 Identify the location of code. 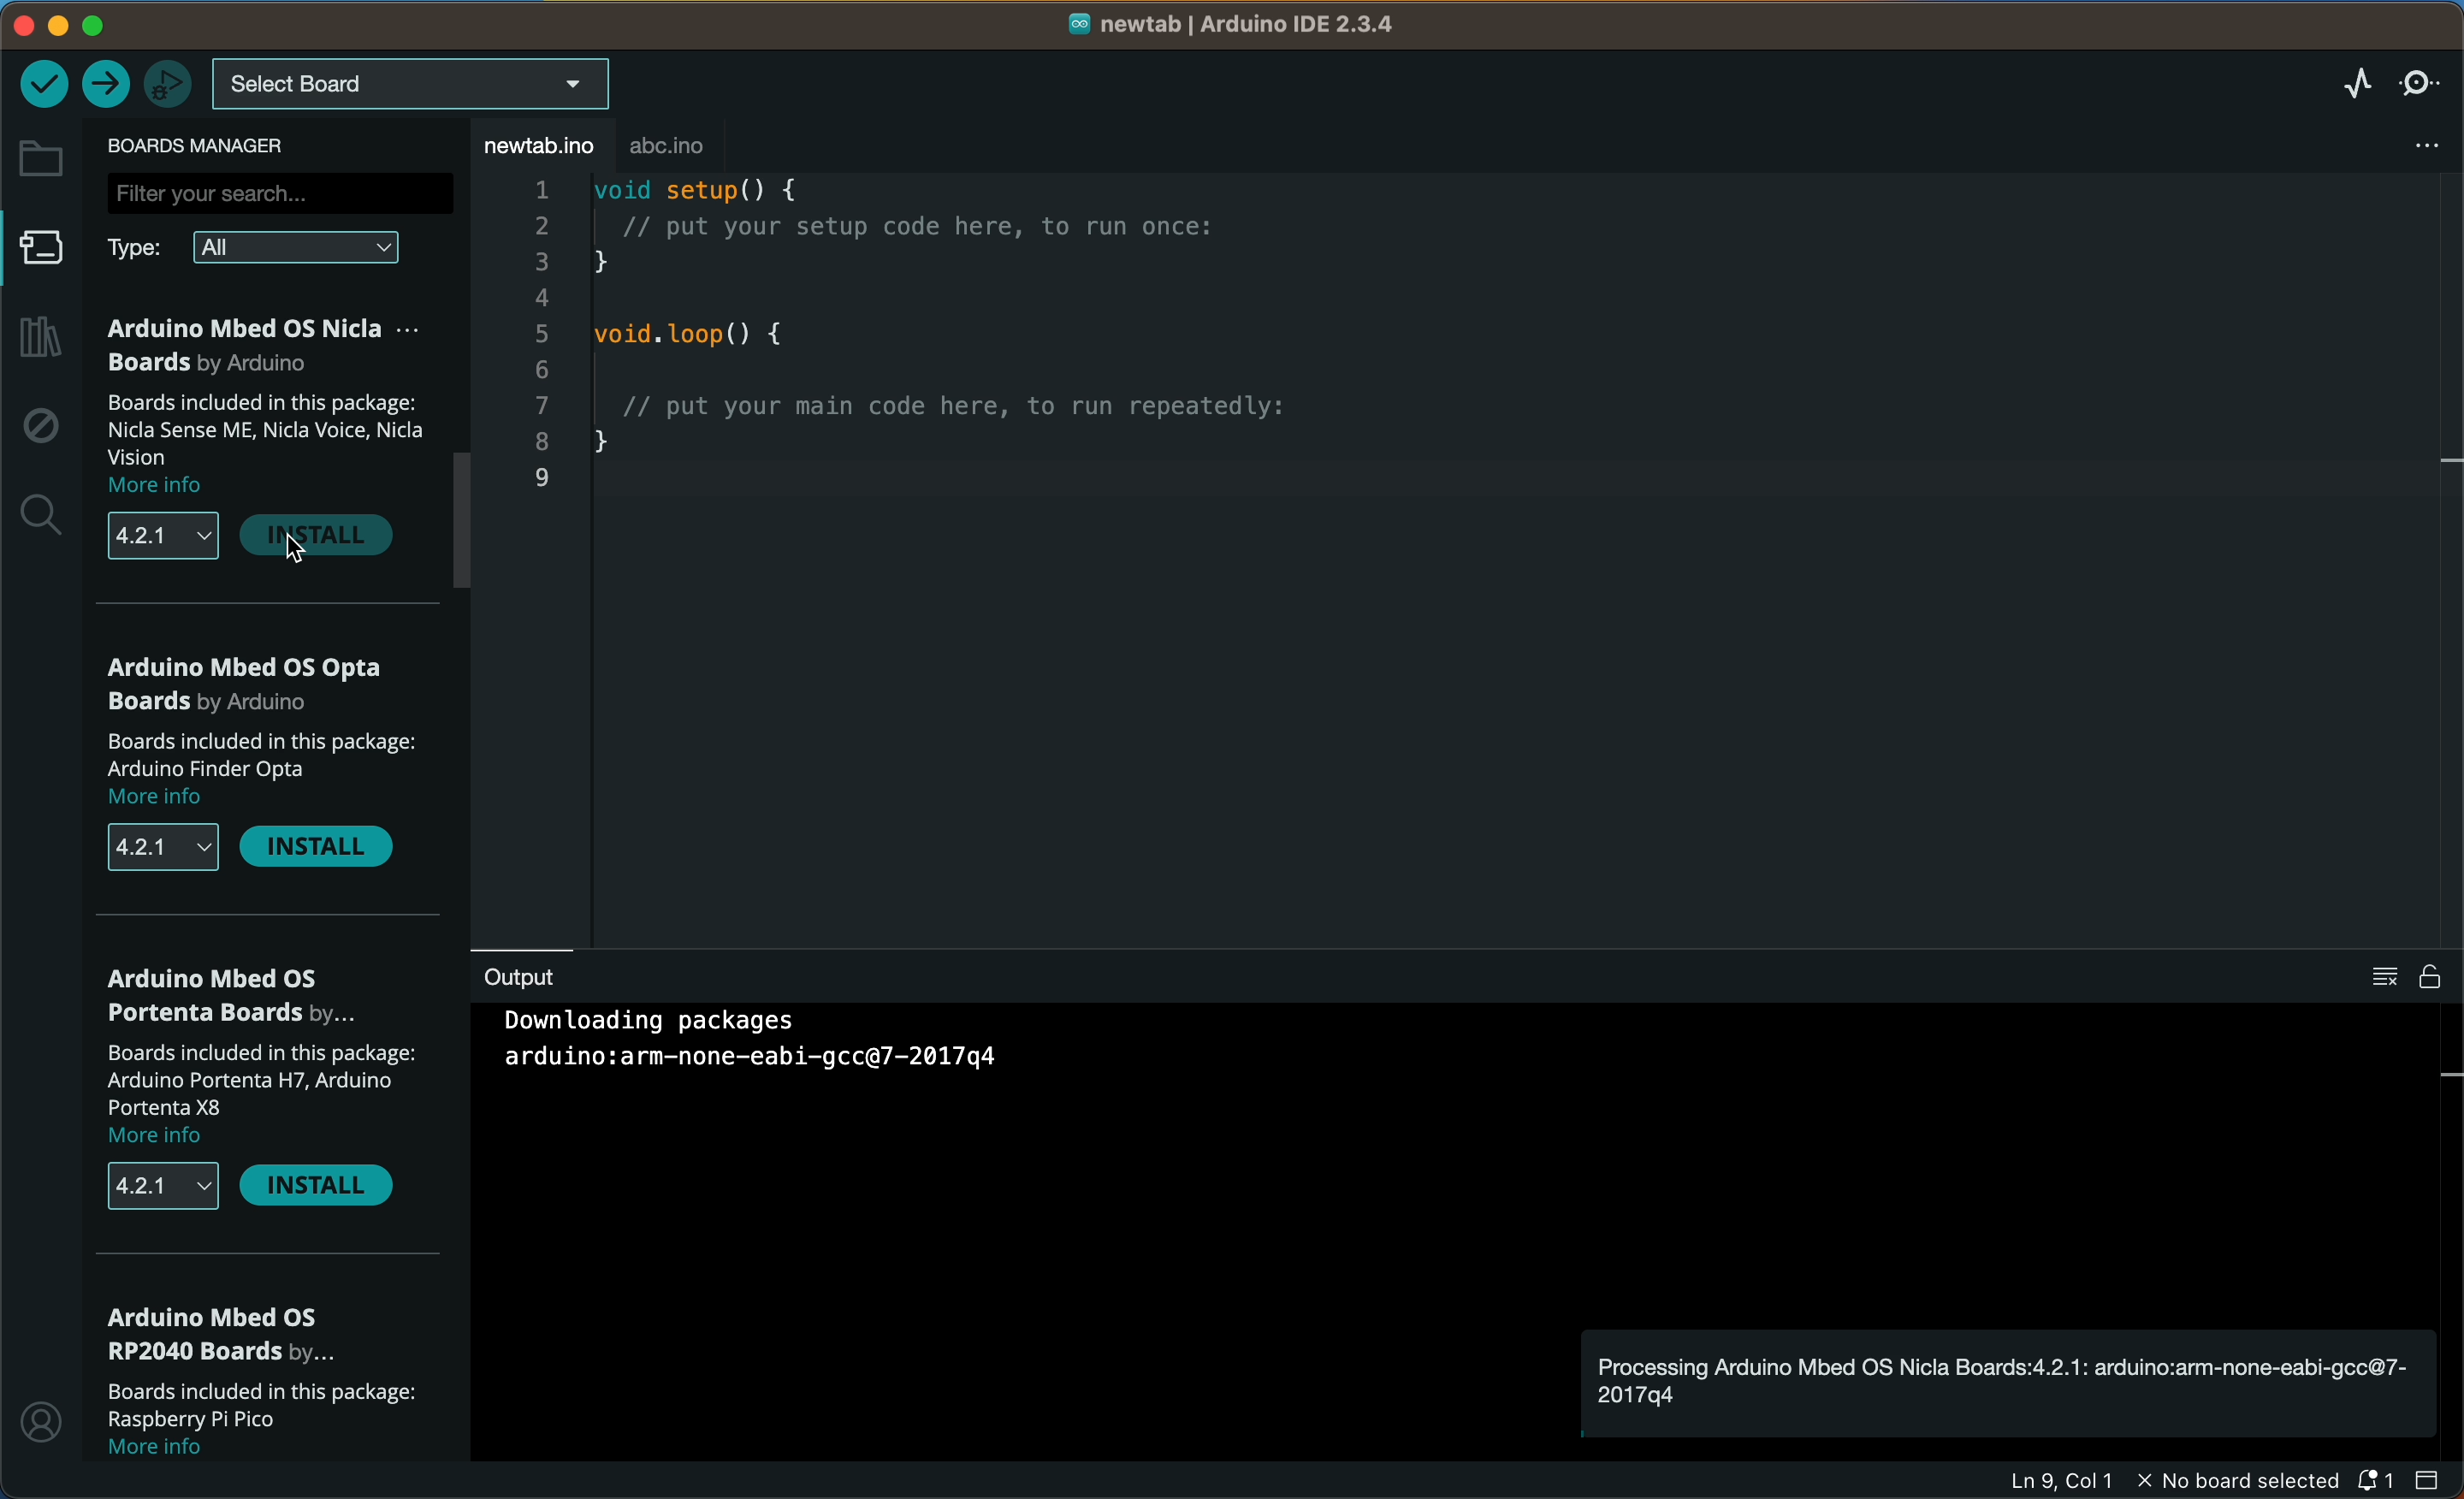
(1005, 353).